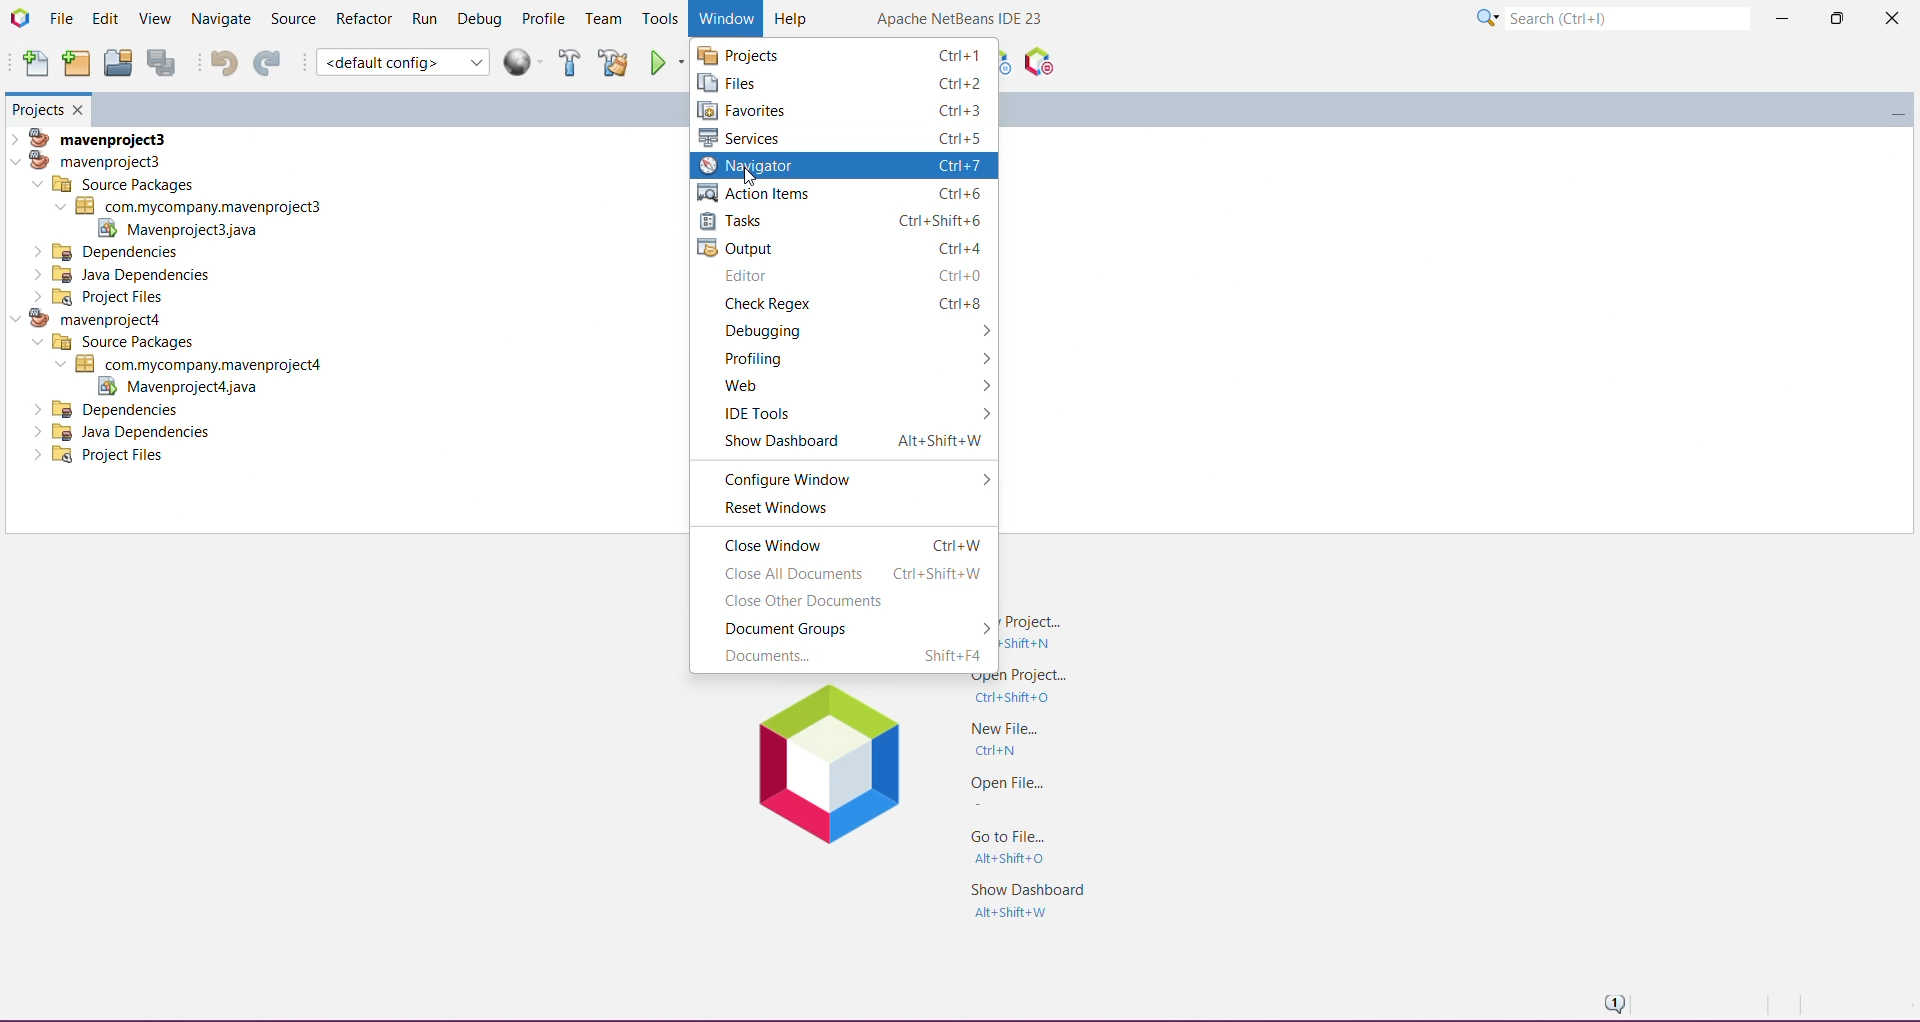 This screenshot has width=1920, height=1022. What do you see at coordinates (856, 415) in the screenshot?
I see `IDE Tools` at bounding box center [856, 415].